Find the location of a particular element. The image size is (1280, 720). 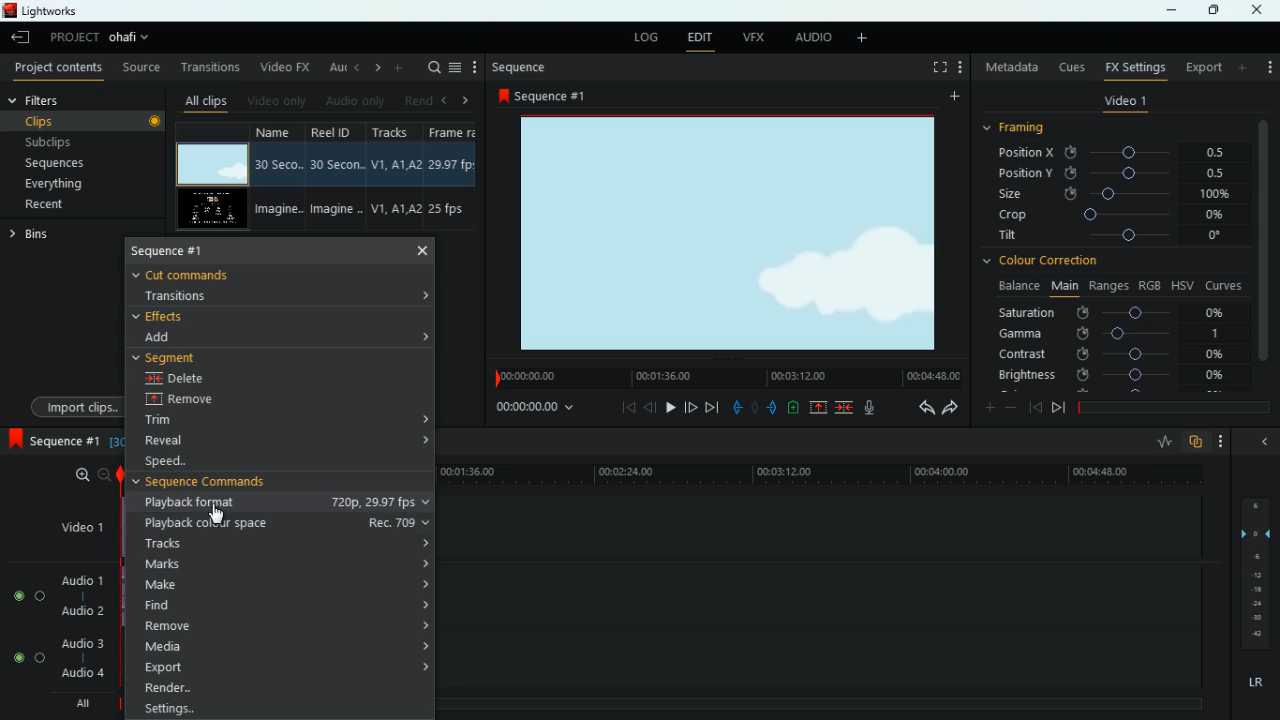

left is located at coordinates (358, 68).